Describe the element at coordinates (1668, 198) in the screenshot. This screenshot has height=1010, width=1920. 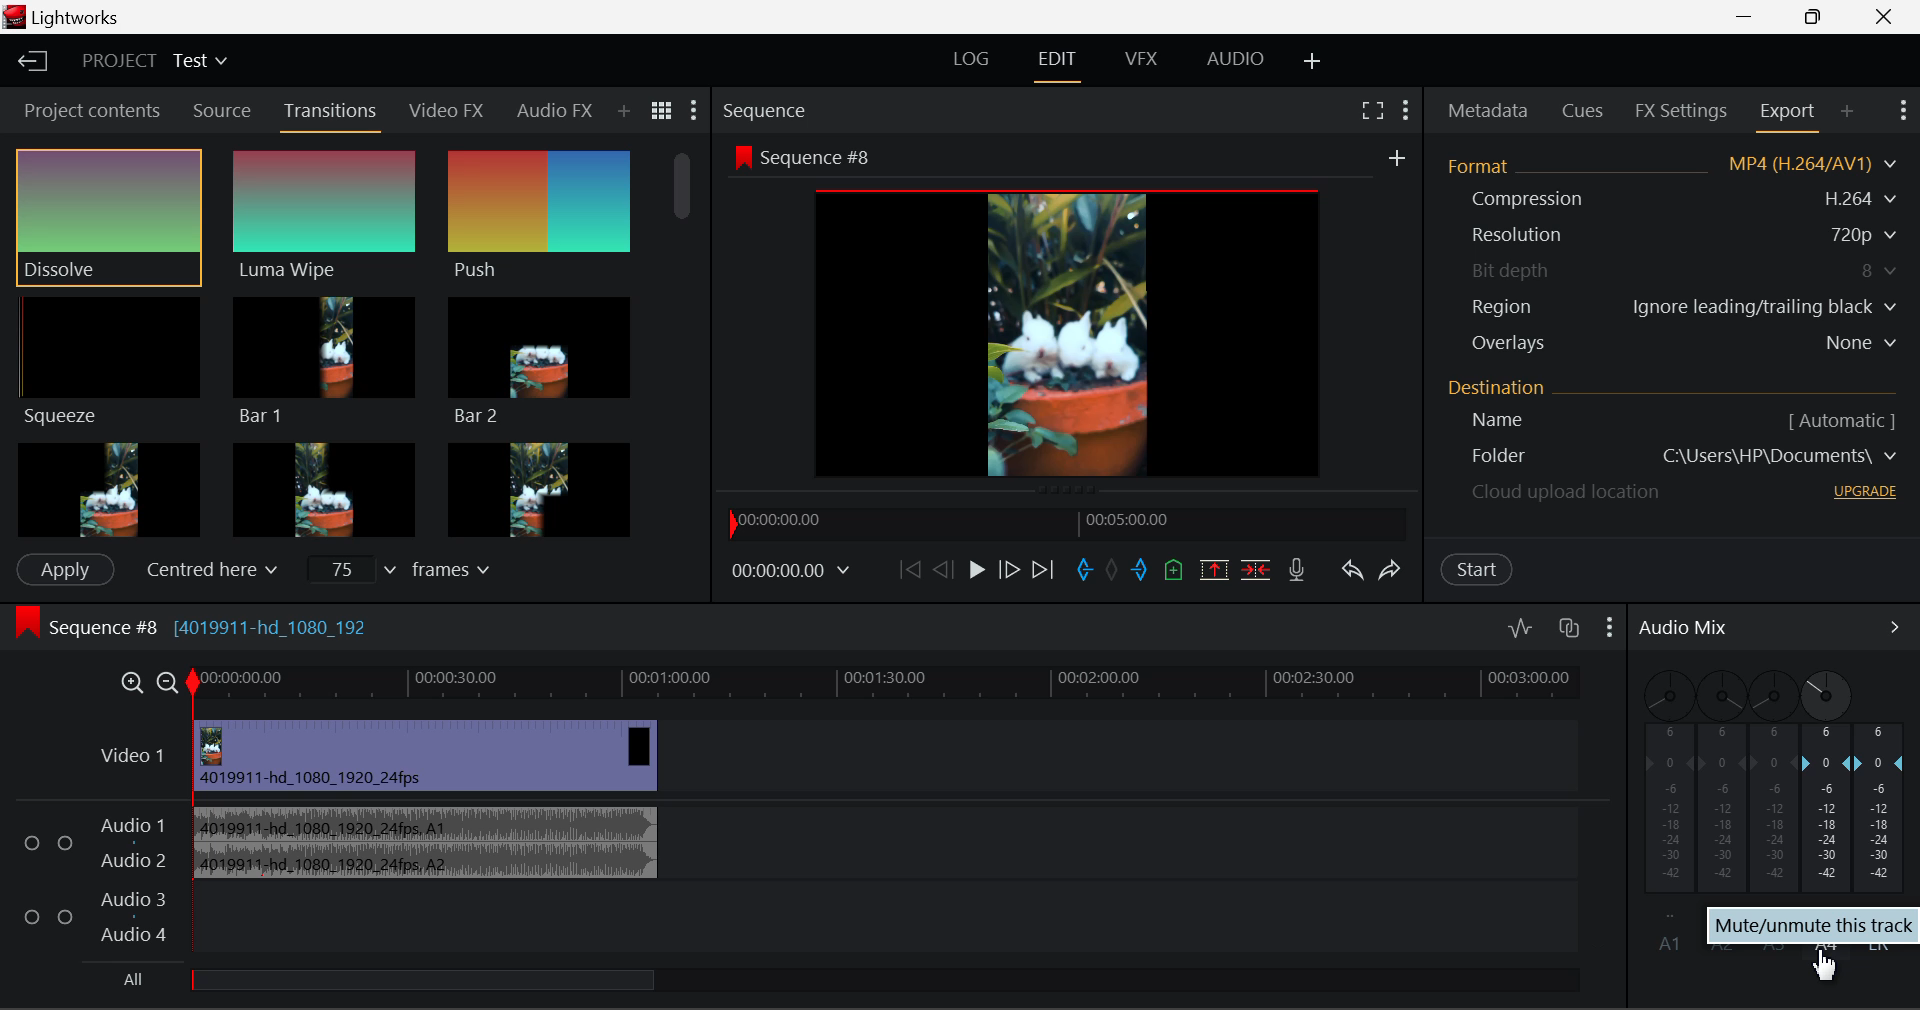
I see `Compression` at that location.